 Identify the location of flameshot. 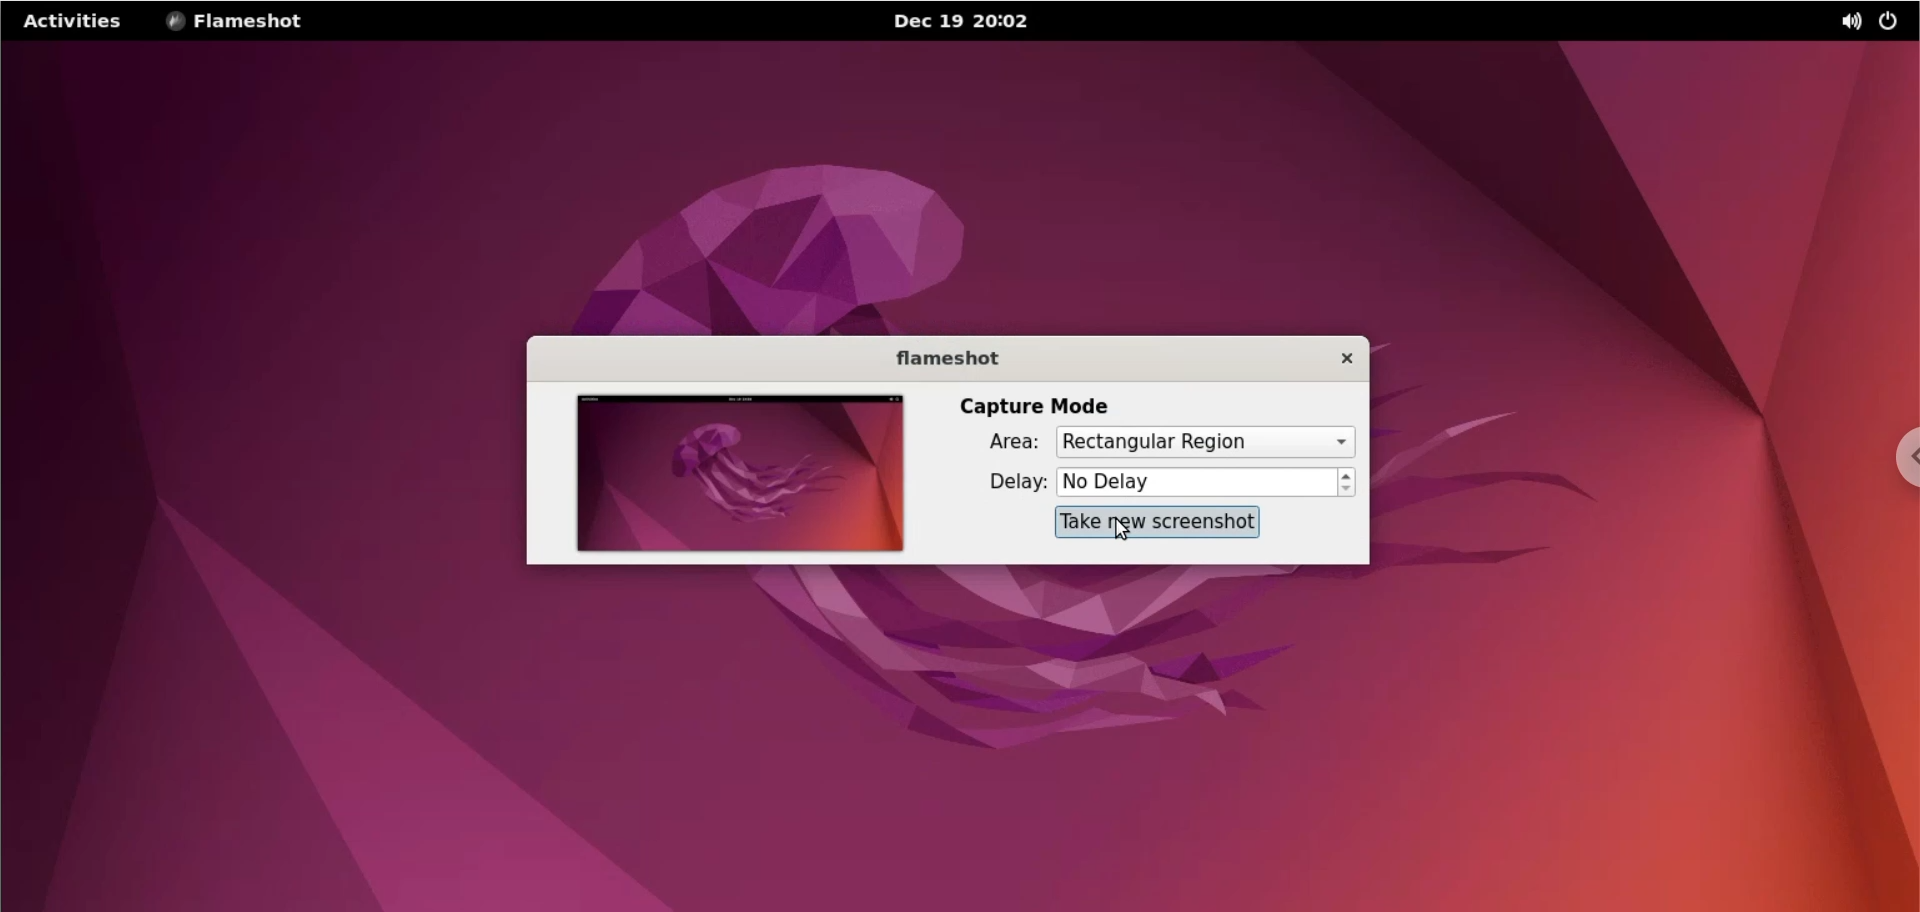
(939, 358).